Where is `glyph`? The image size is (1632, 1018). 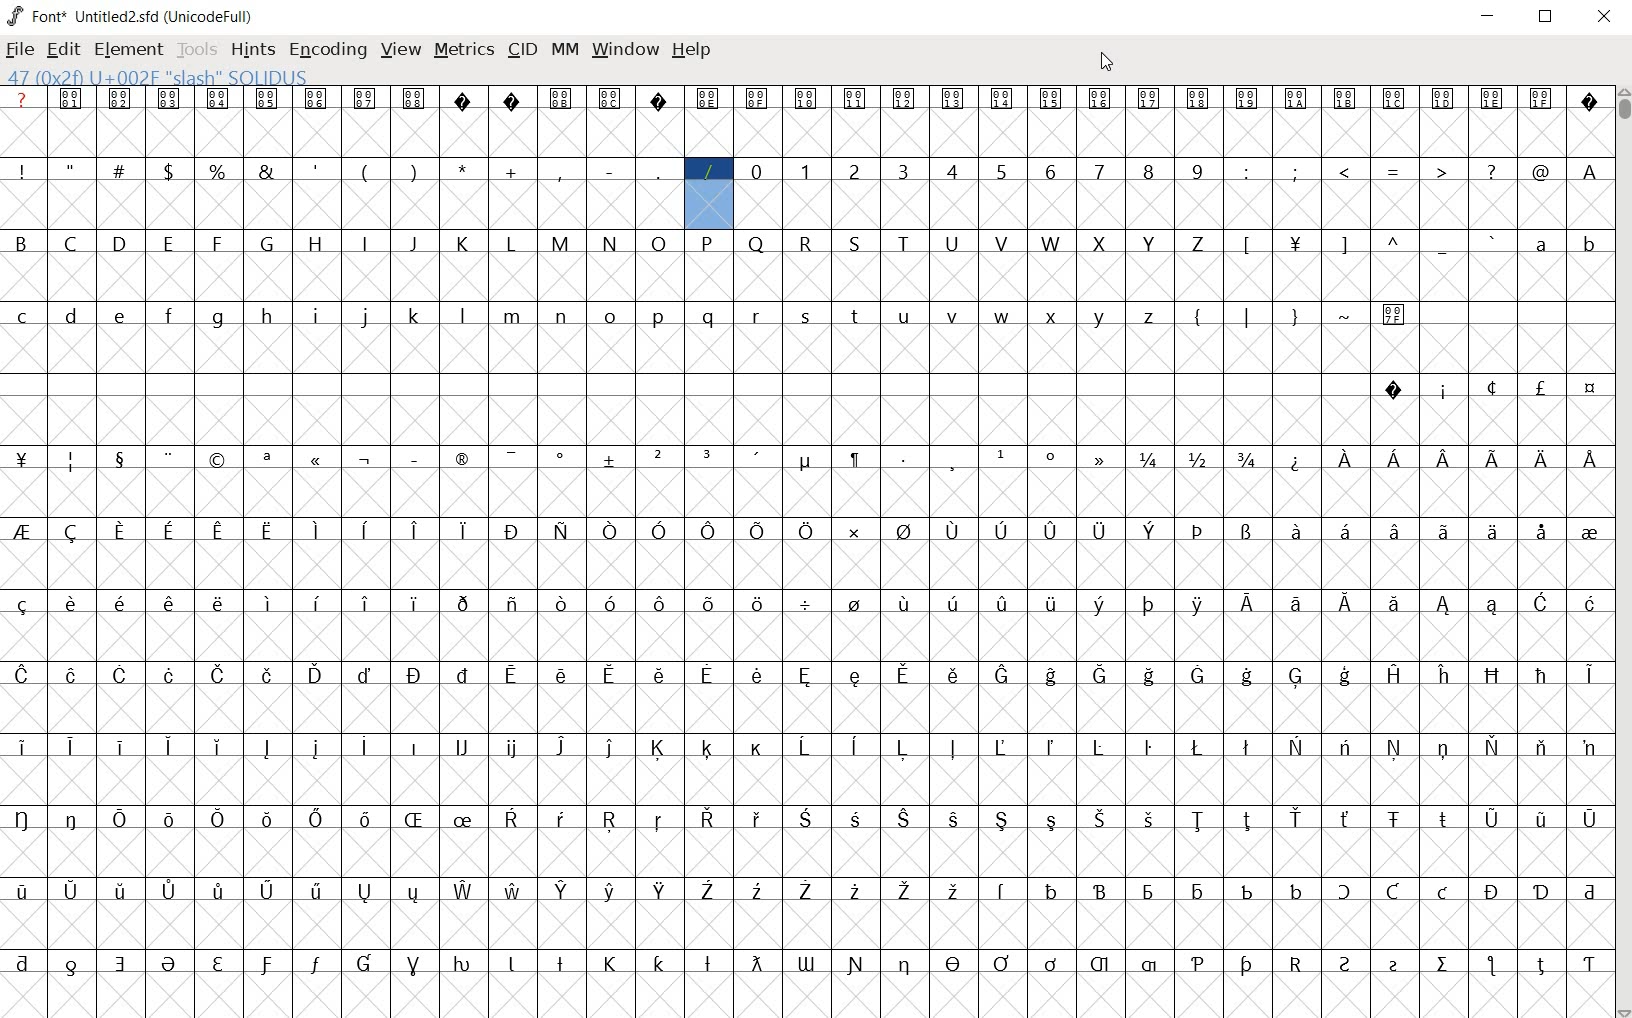 glyph is located at coordinates (512, 172).